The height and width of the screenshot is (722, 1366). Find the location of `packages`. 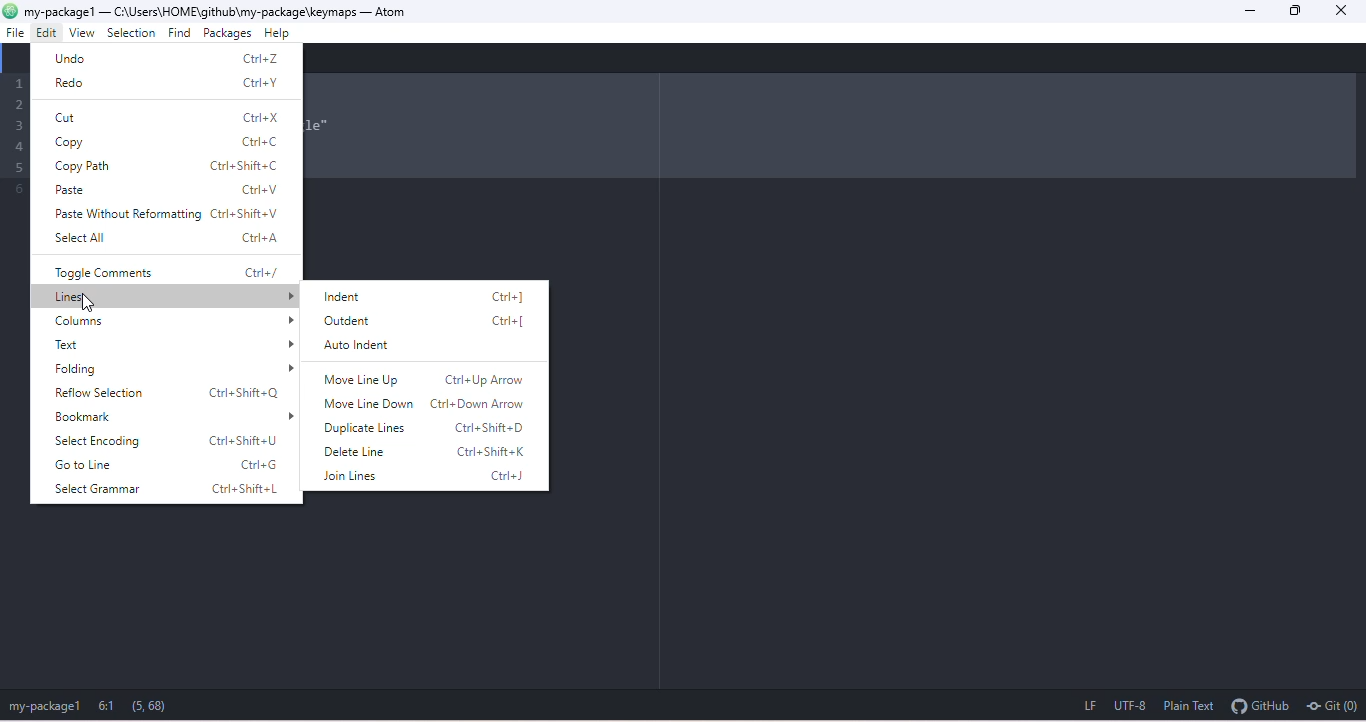

packages is located at coordinates (228, 31).